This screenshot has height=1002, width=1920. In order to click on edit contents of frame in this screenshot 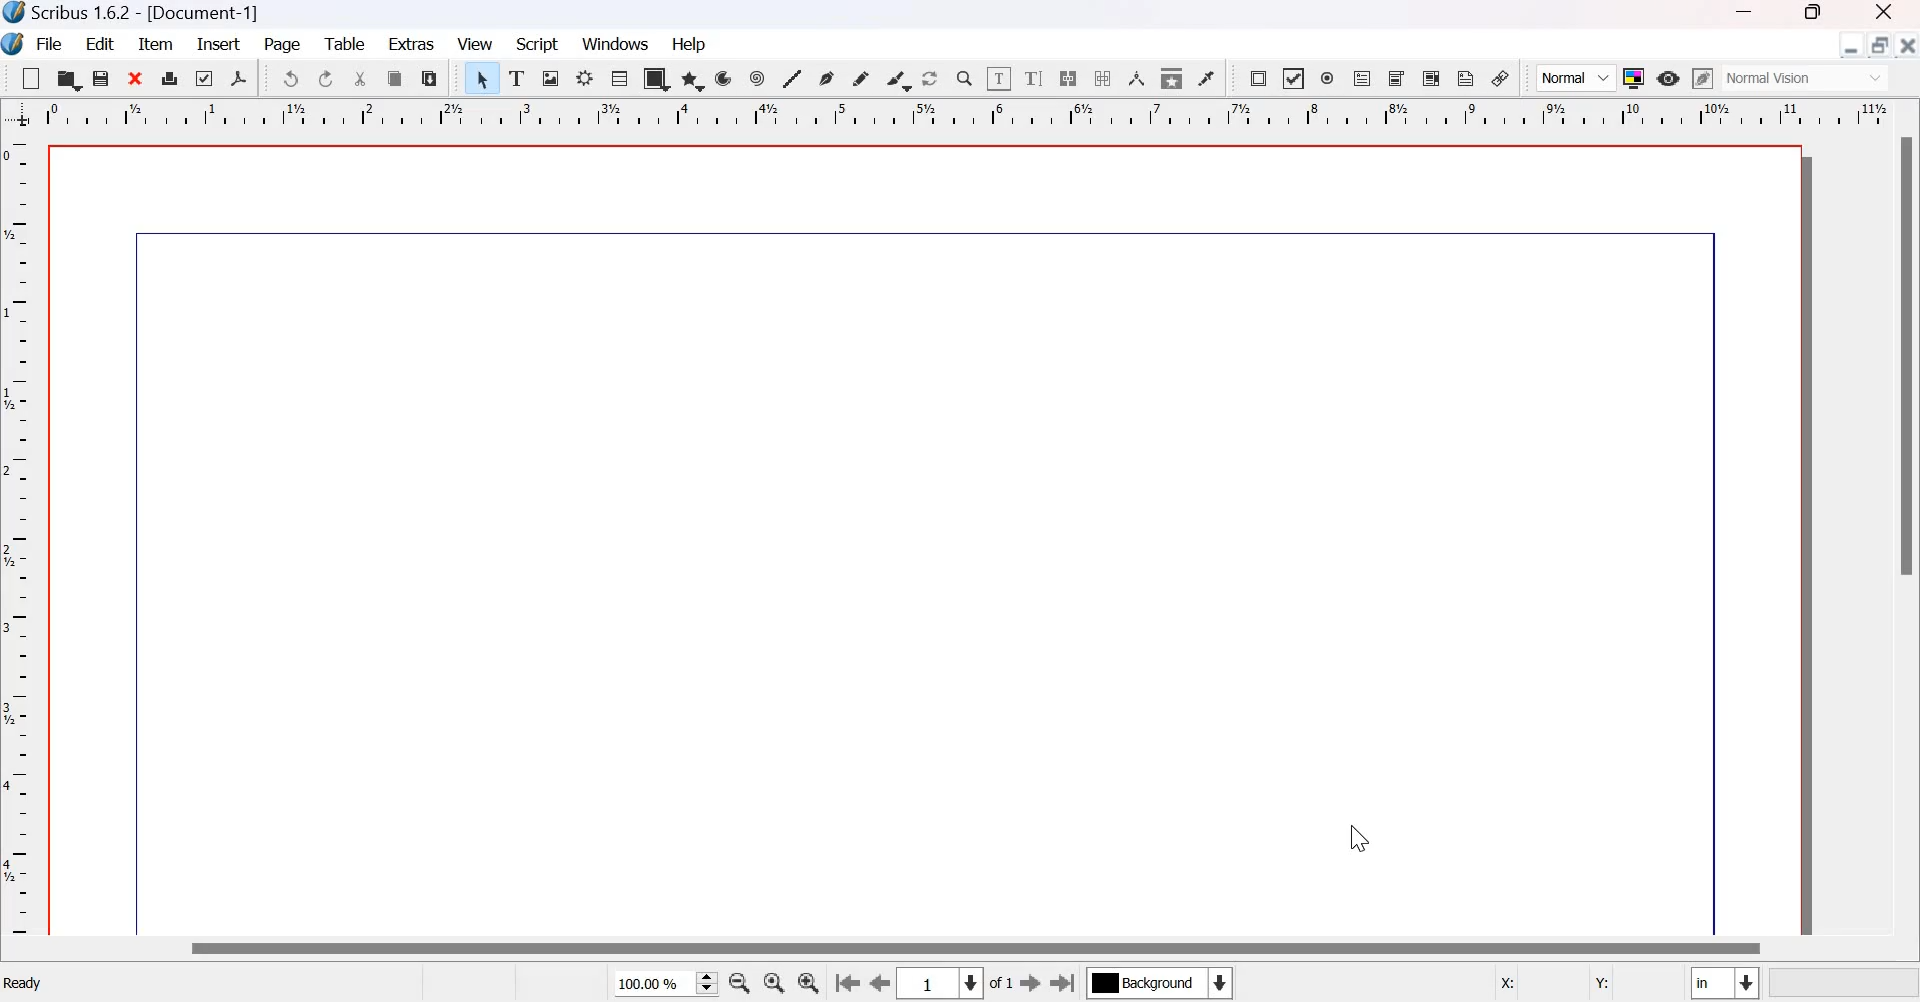, I will do `click(1000, 79)`.